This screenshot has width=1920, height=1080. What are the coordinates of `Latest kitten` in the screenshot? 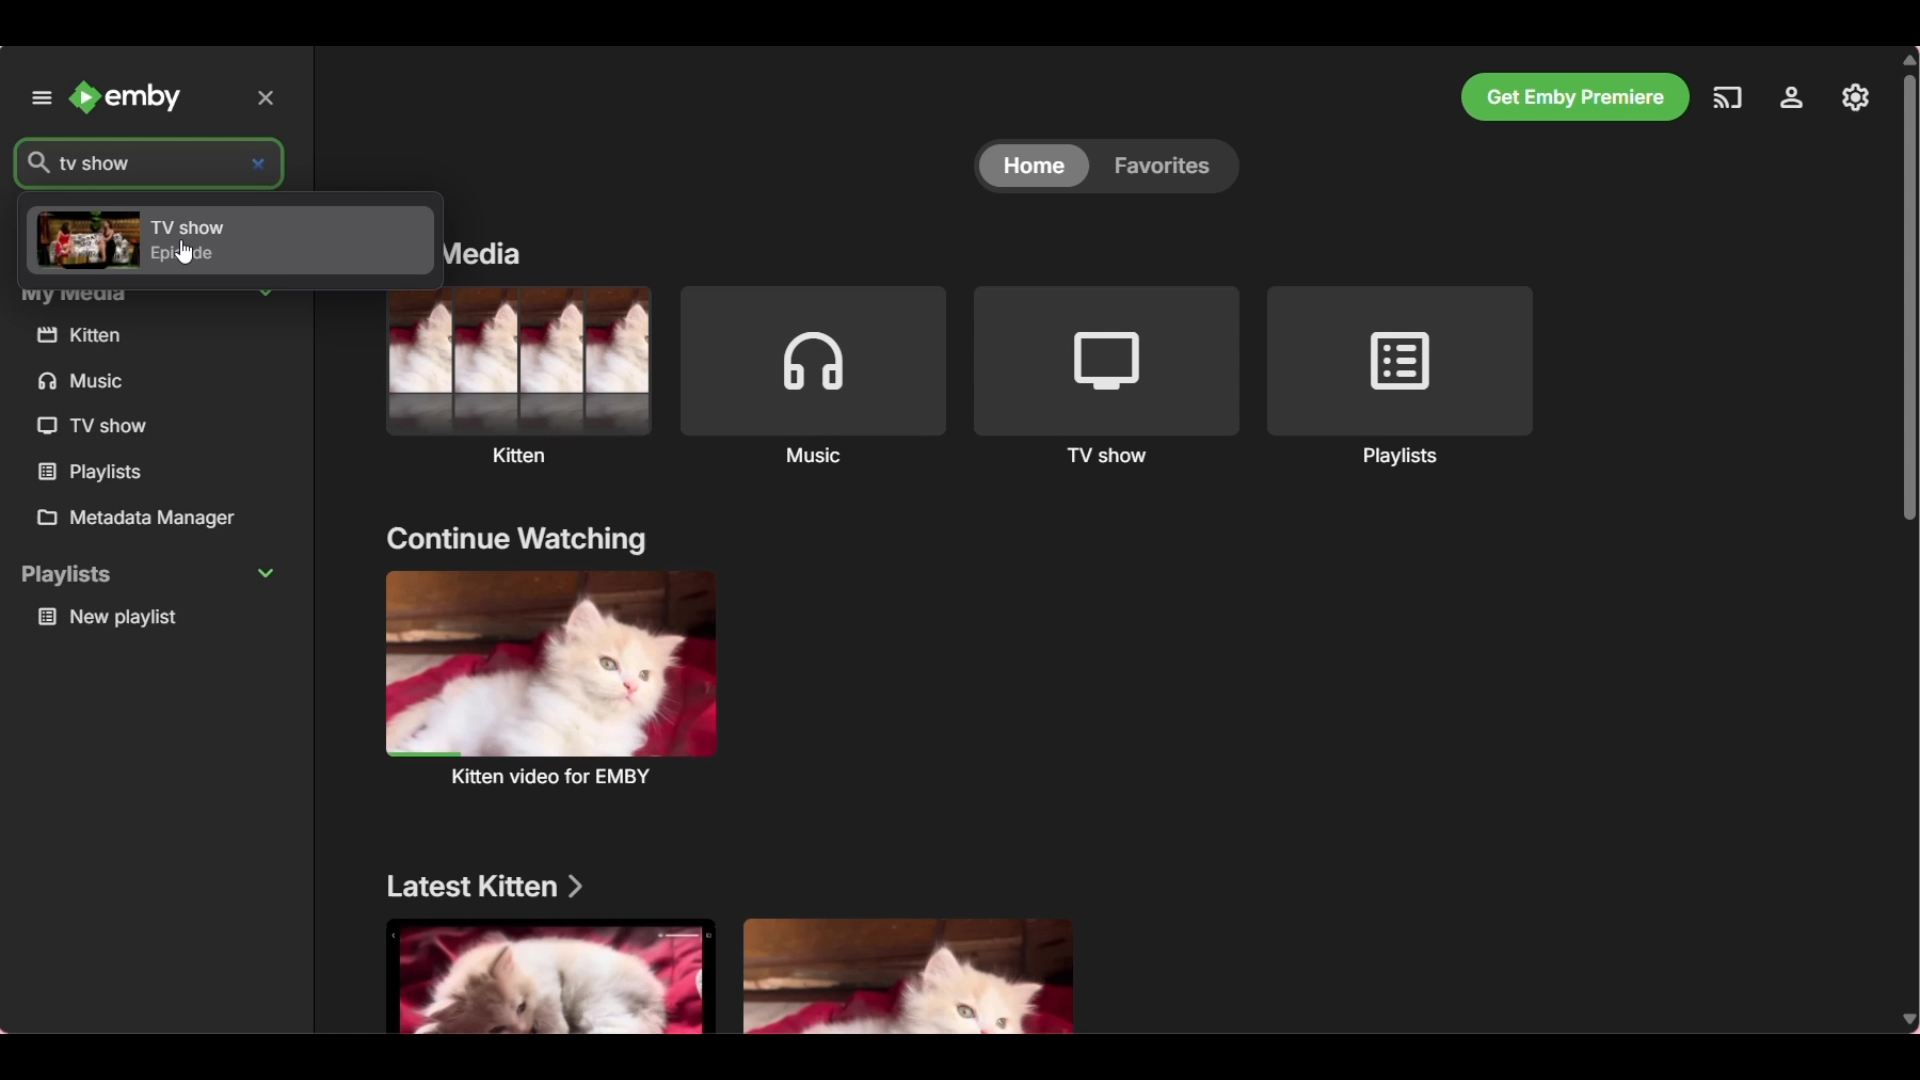 It's located at (483, 886).